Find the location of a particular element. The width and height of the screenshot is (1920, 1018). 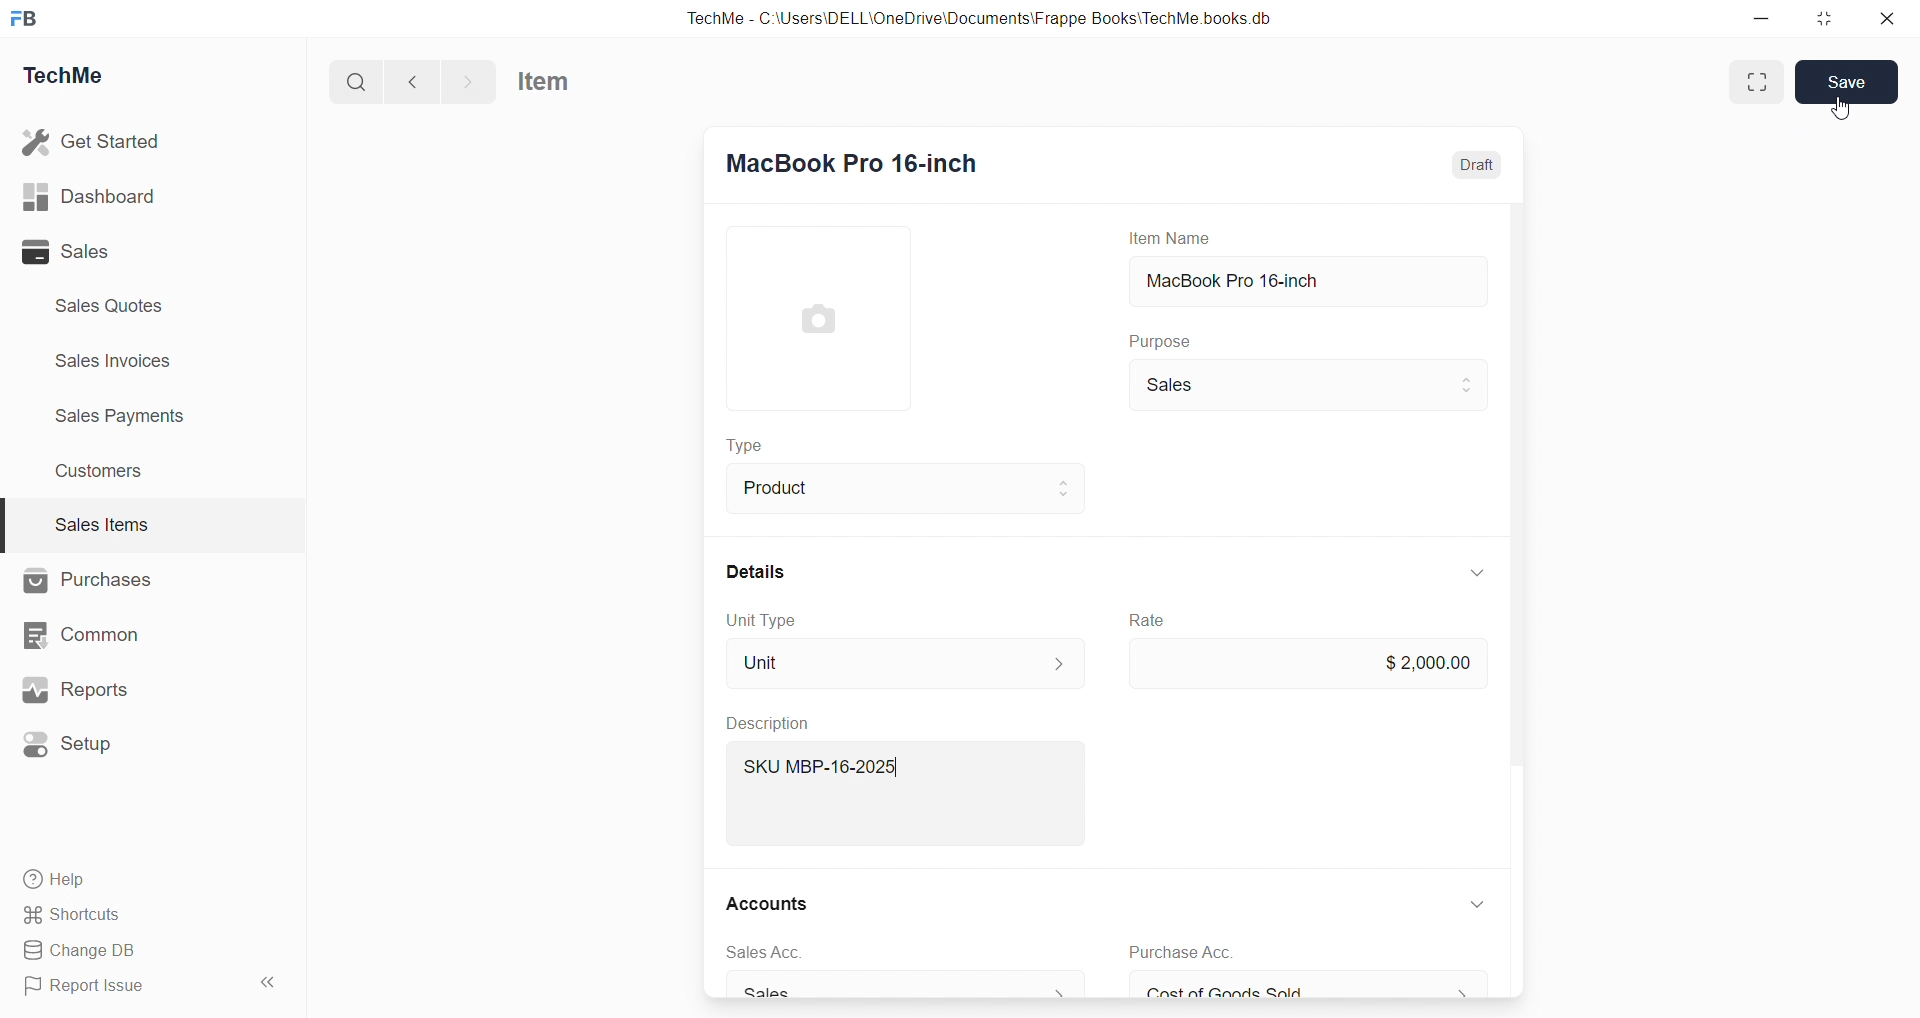

image is located at coordinates (816, 318).